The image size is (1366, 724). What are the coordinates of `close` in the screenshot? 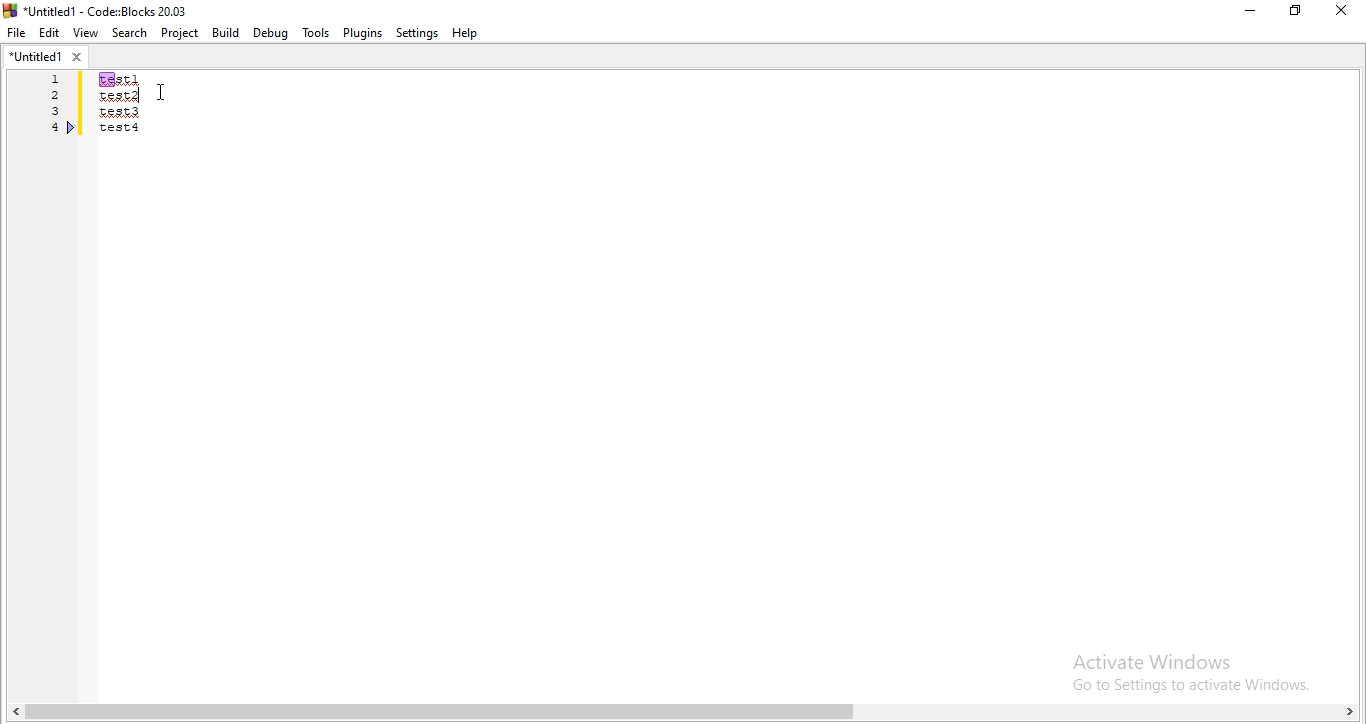 It's located at (1346, 11).